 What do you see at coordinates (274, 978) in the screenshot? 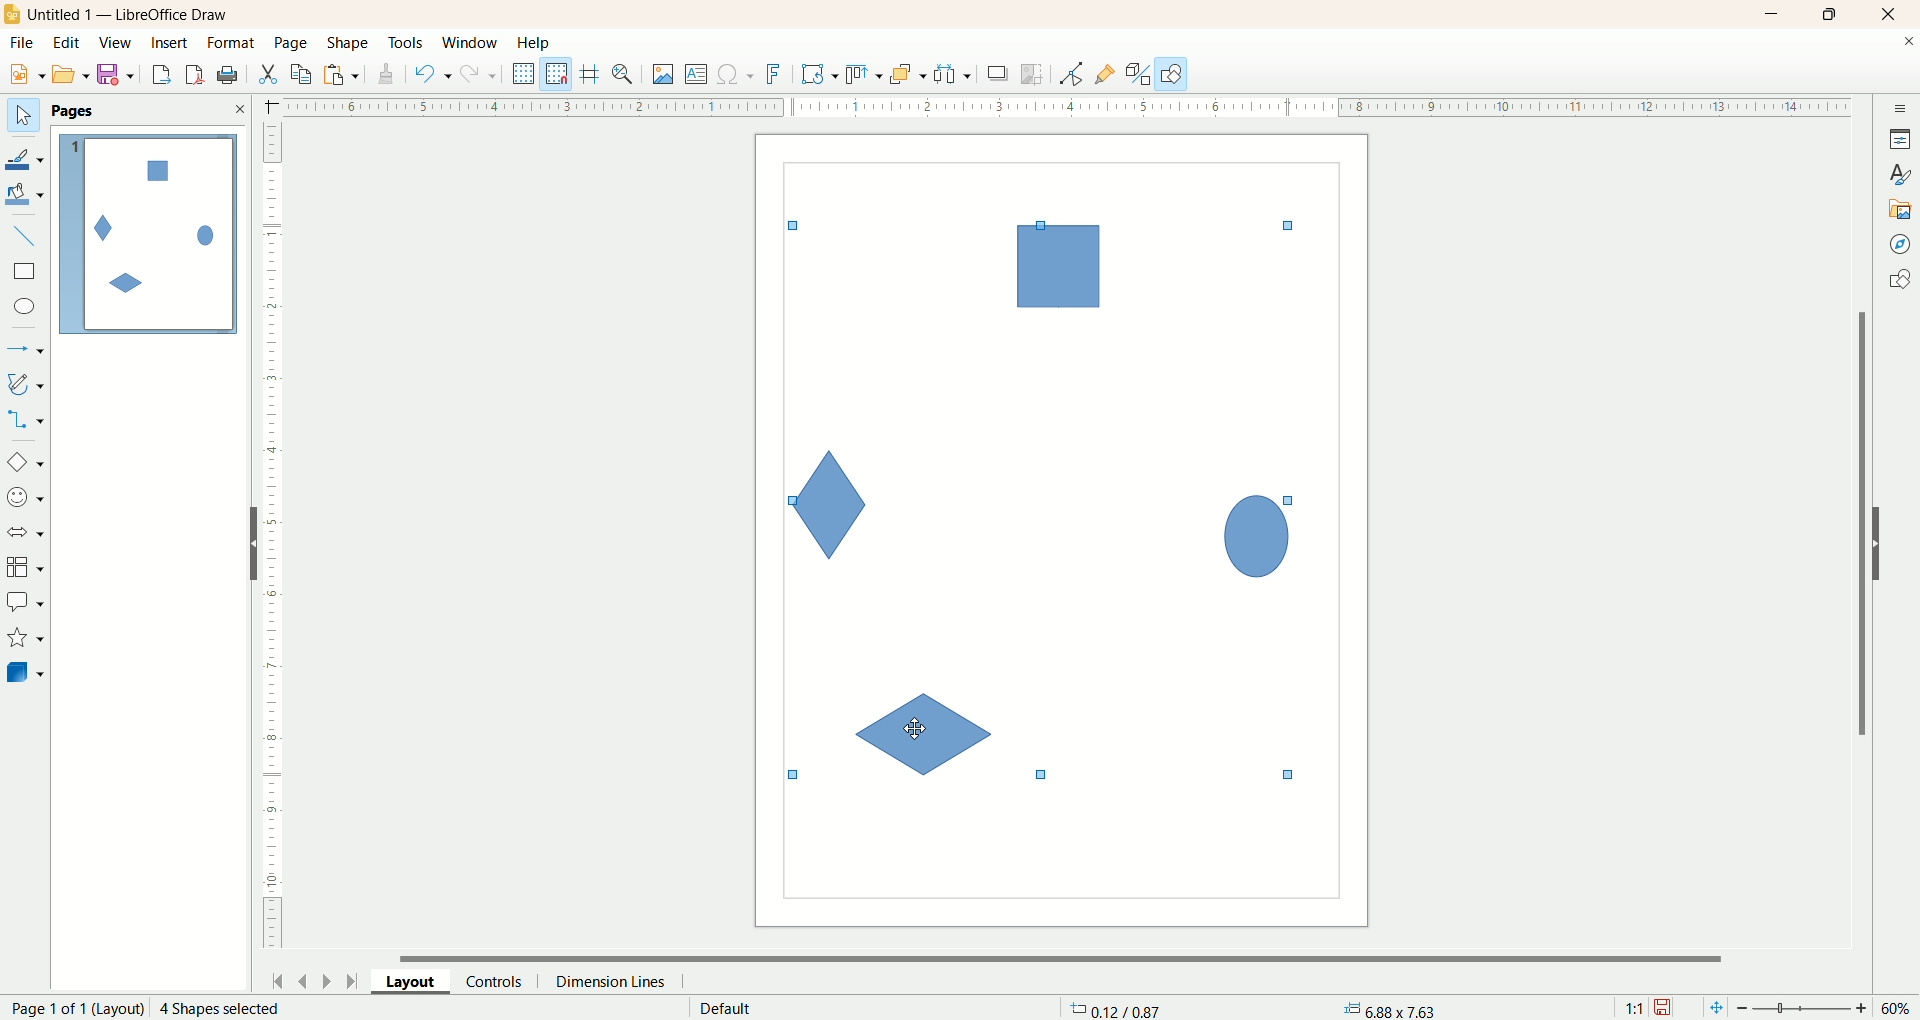
I see `first page` at bounding box center [274, 978].